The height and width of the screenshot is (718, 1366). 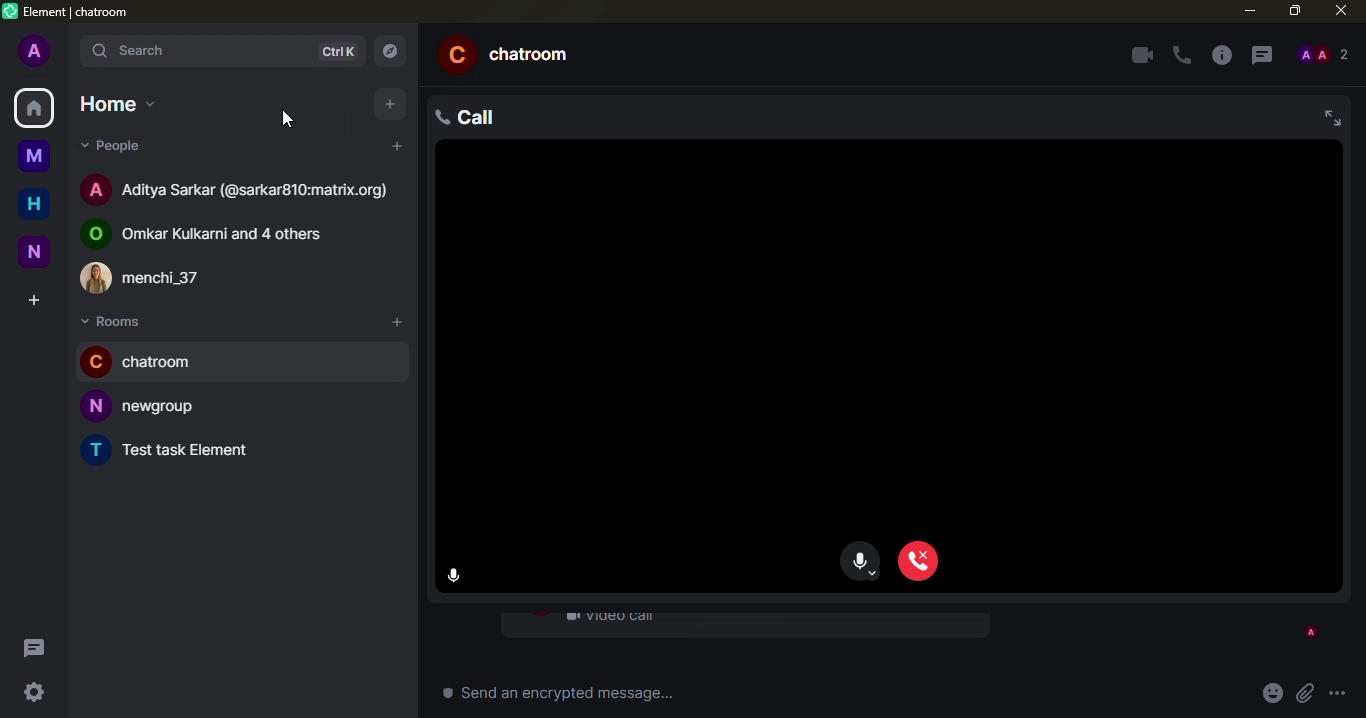 I want to click on explore rooms, so click(x=388, y=50).